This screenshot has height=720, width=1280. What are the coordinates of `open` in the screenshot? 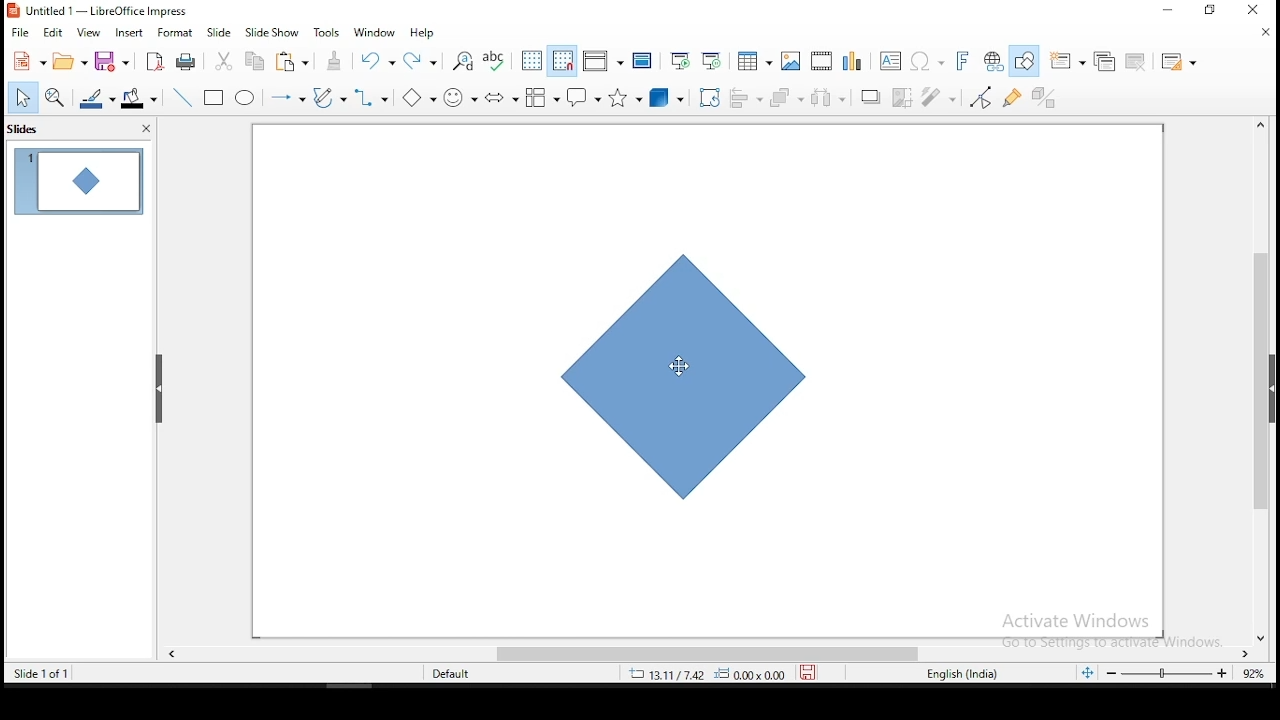 It's located at (68, 61).